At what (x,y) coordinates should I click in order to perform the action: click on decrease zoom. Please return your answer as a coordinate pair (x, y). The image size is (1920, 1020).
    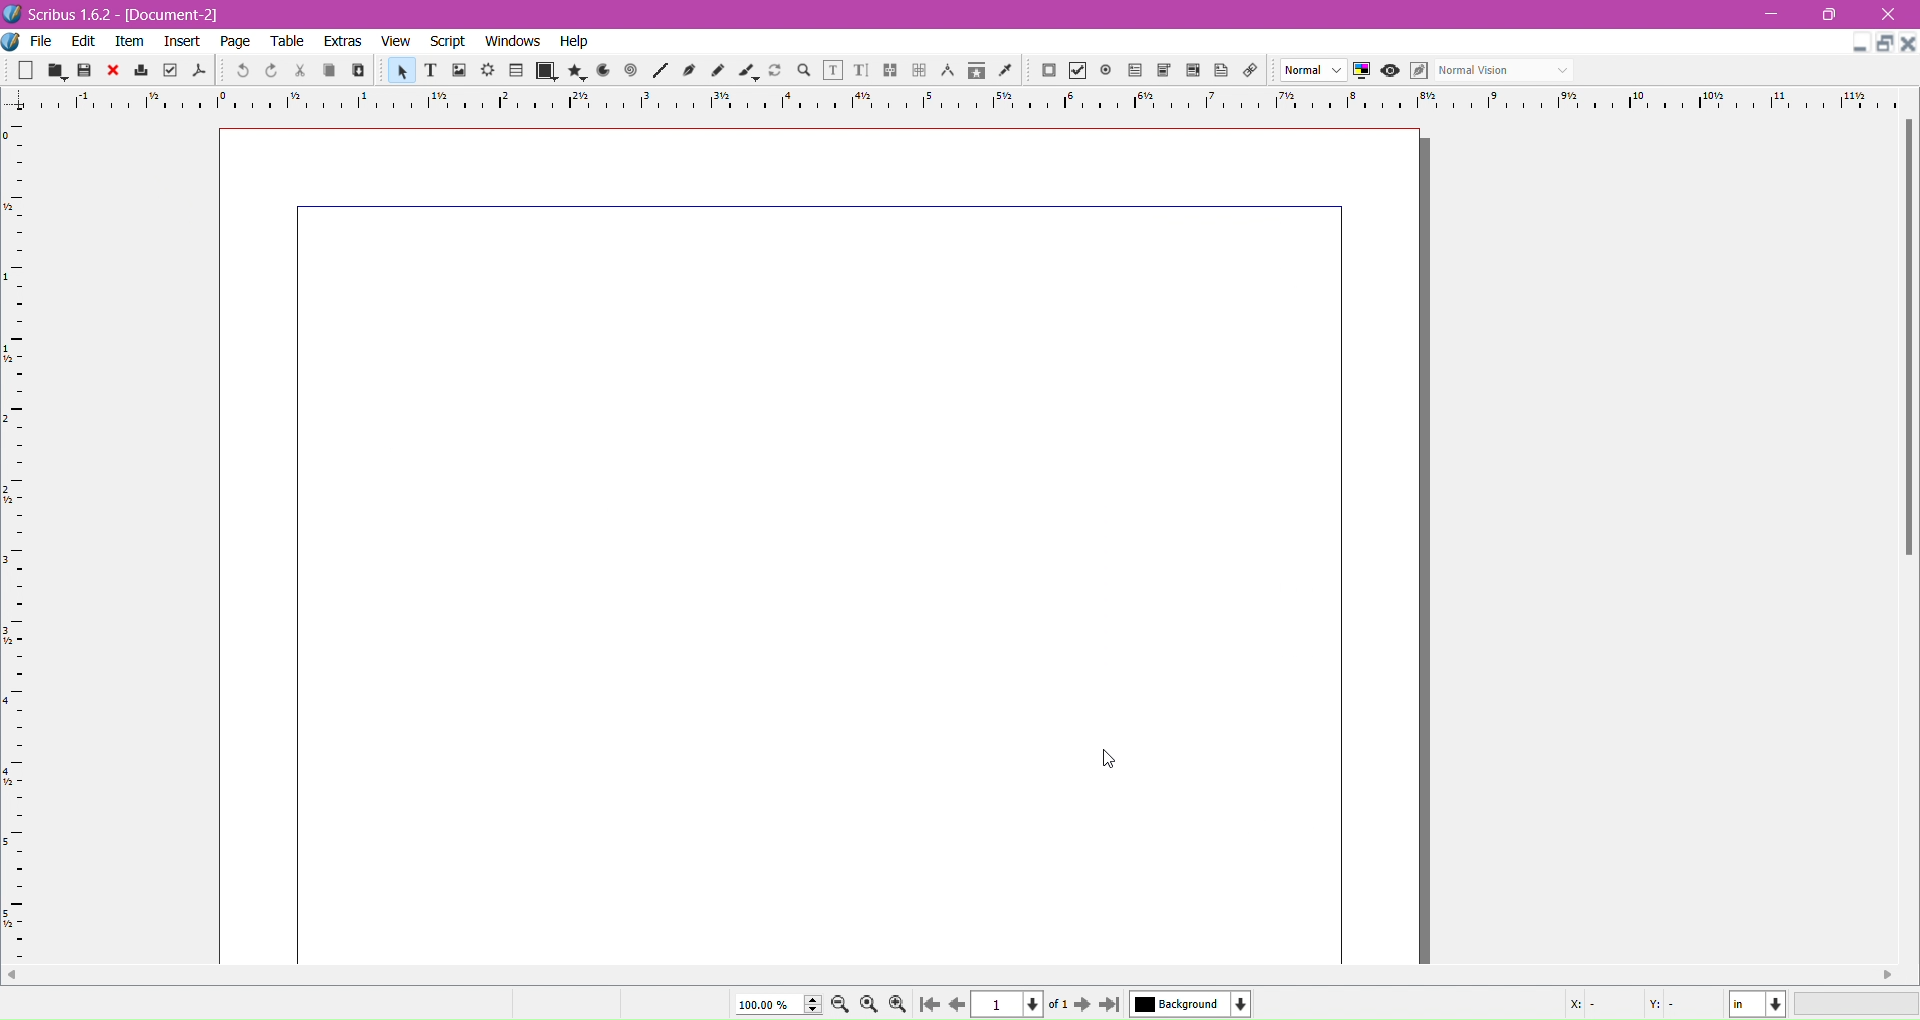
    Looking at the image, I should click on (841, 1005).